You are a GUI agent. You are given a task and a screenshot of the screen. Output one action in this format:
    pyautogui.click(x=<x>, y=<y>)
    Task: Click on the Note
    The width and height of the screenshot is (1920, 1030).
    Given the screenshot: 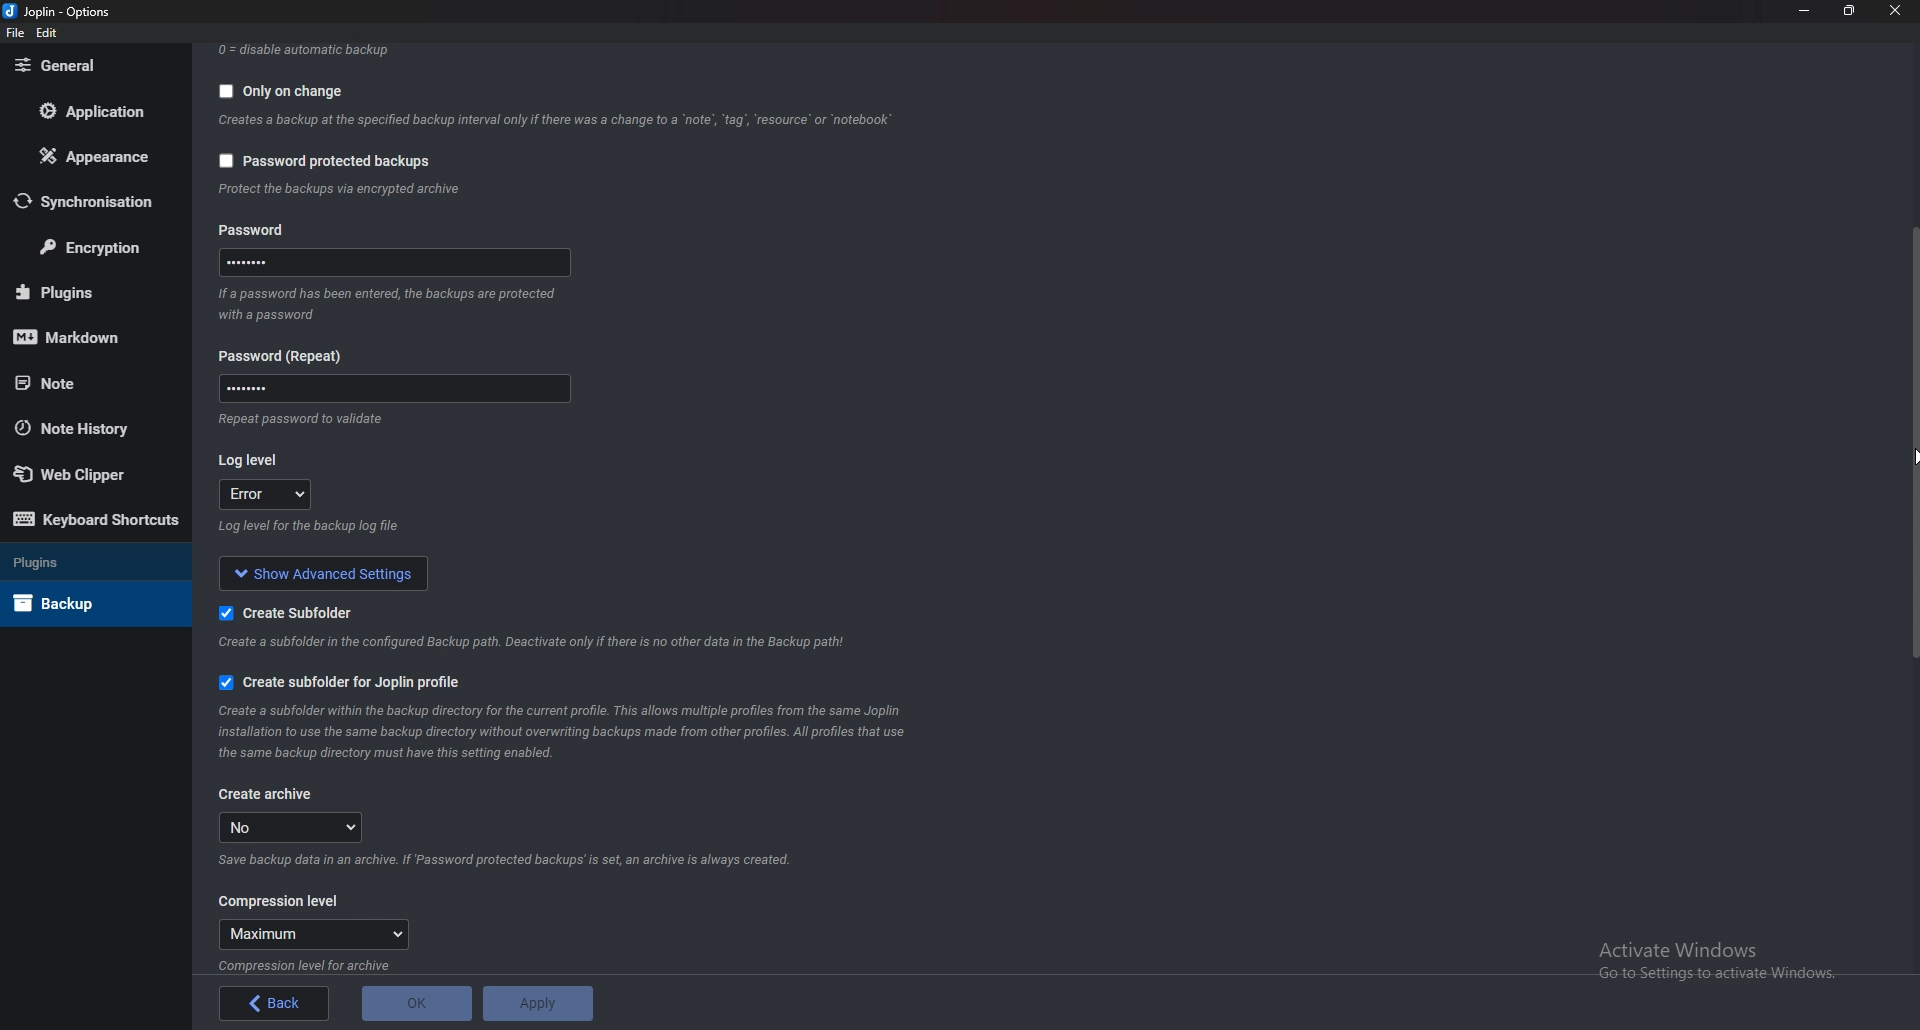 What is the action you would take?
    pyautogui.click(x=89, y=381)
    